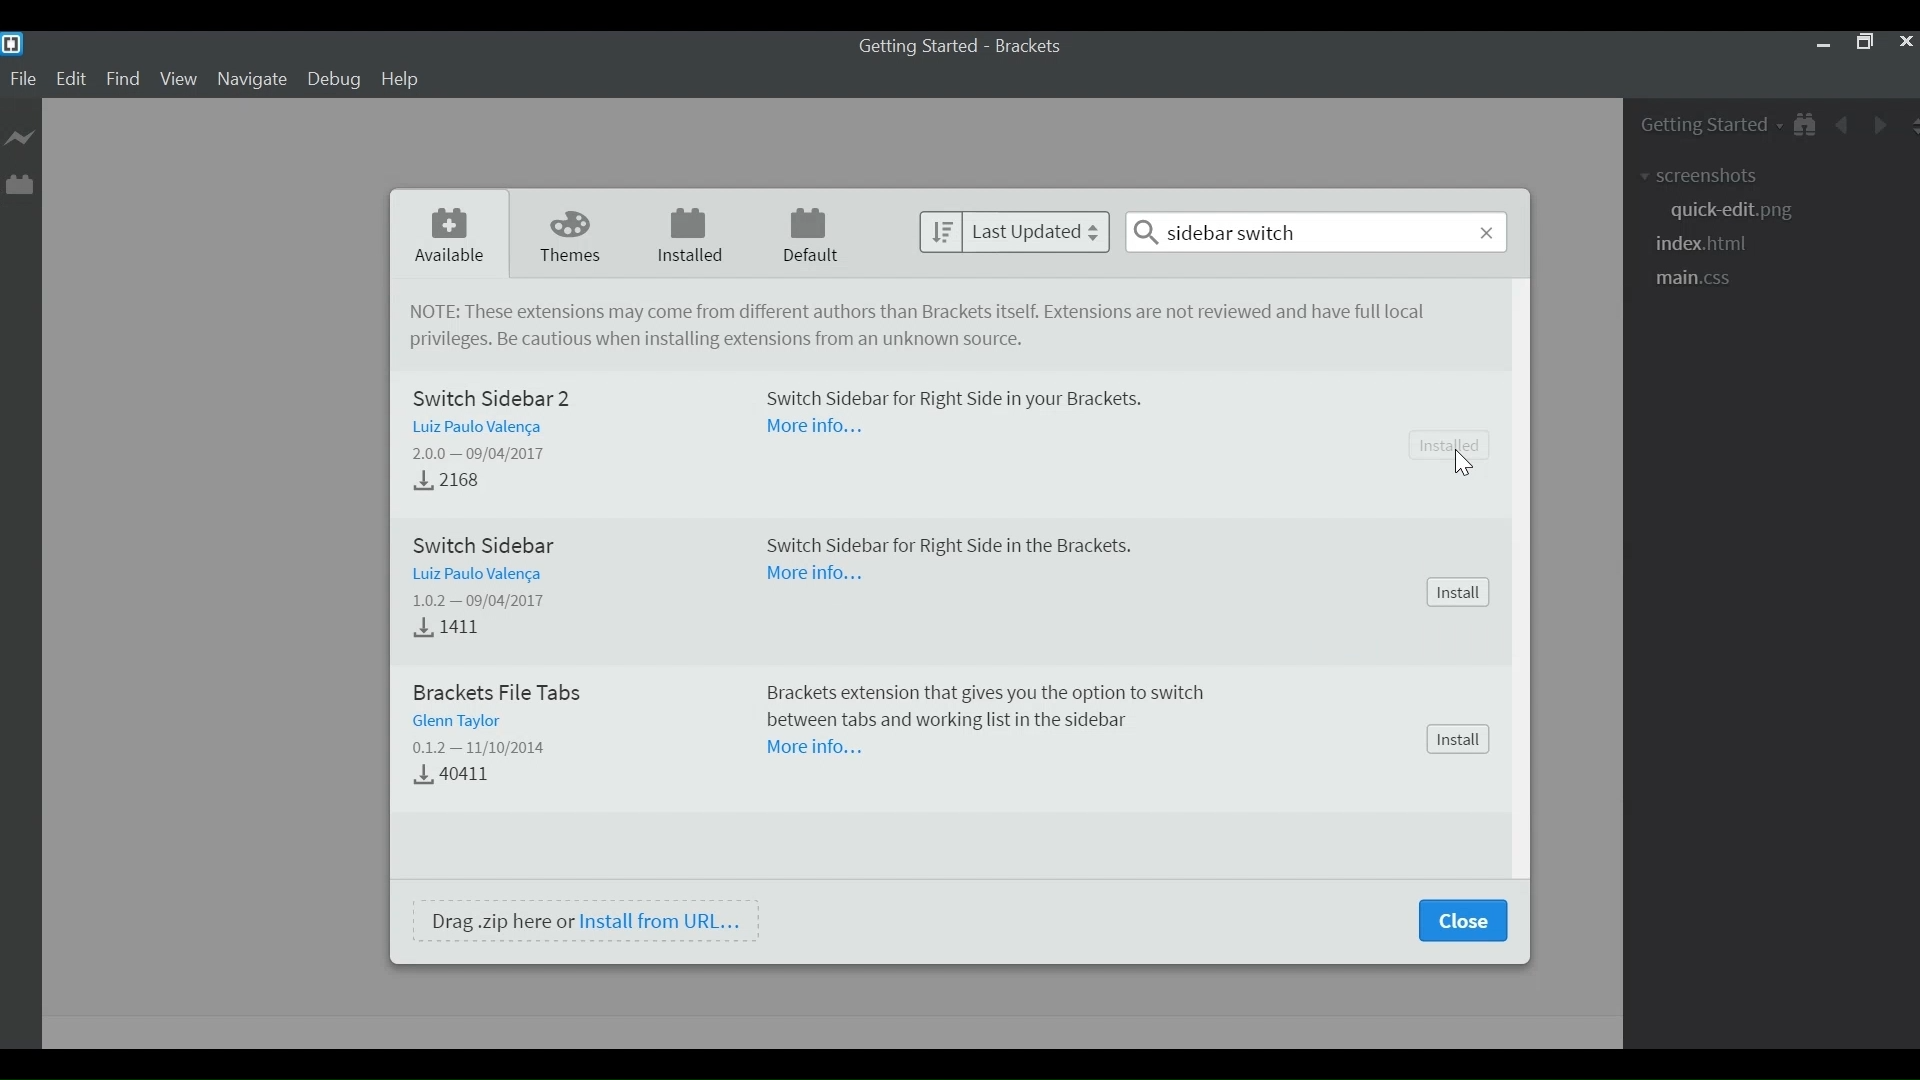  Describe the element at coordinates (1696, 123) in the screenshot. I see `Getting Stated` at that location.